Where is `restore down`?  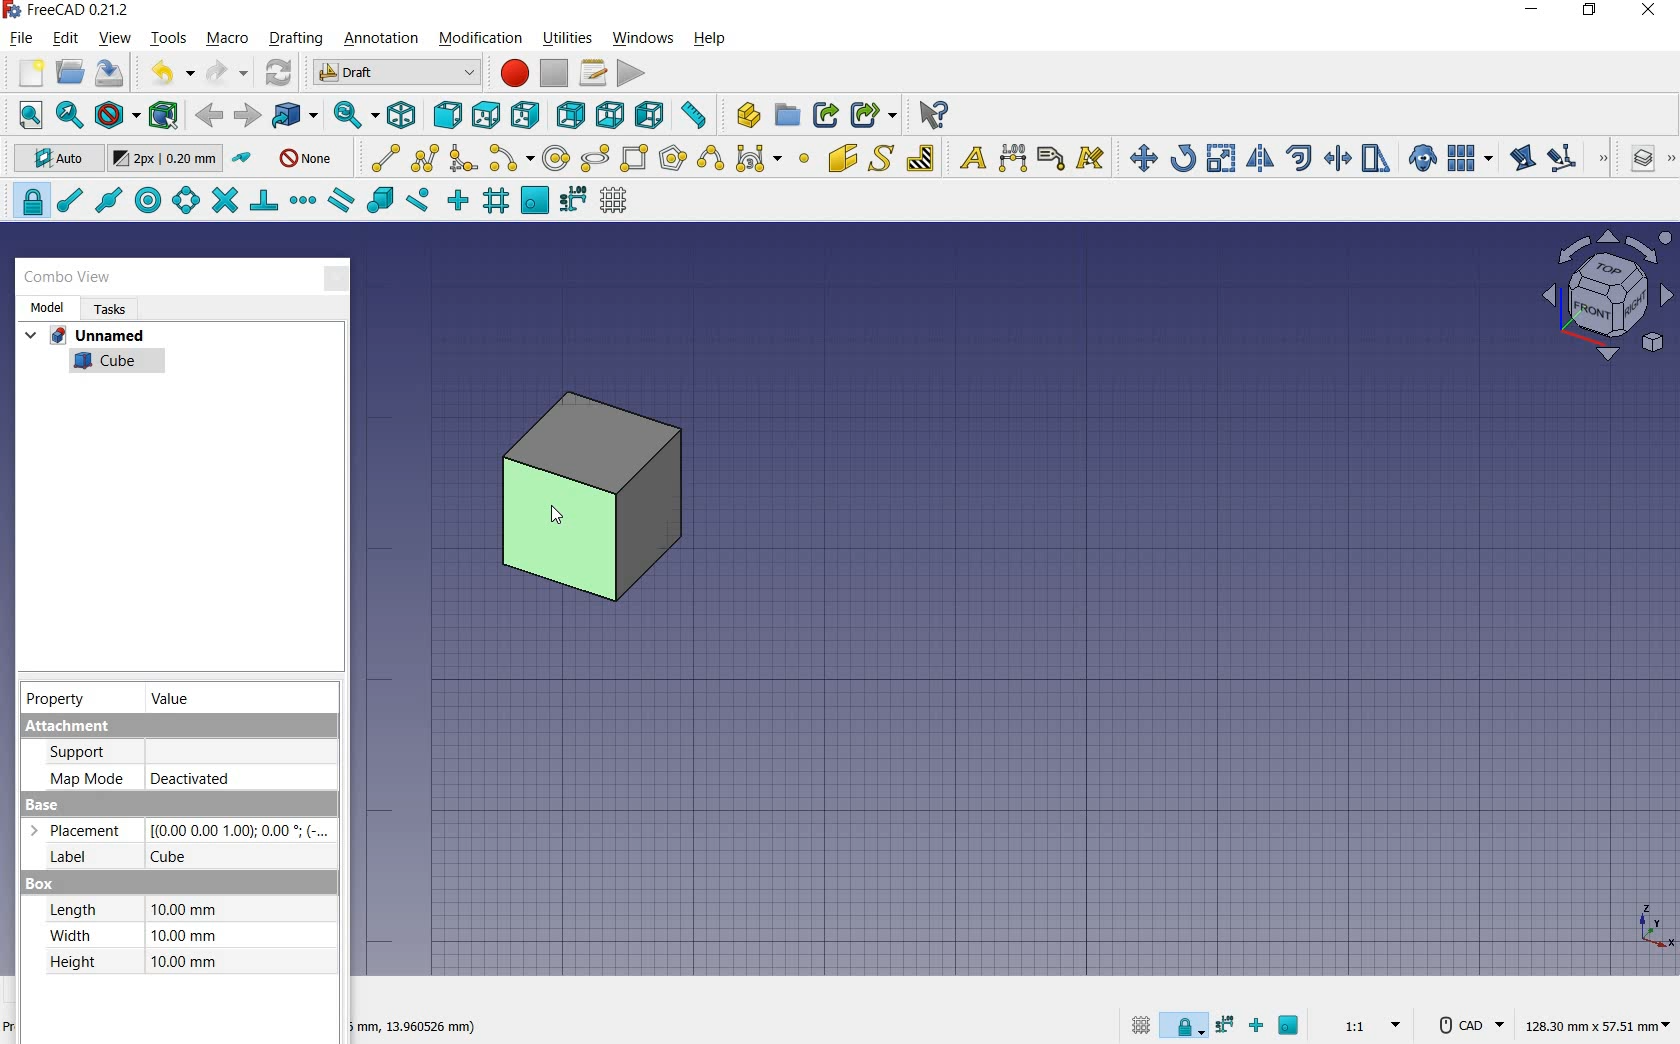 restore down is located at coordinates (1592, 12).